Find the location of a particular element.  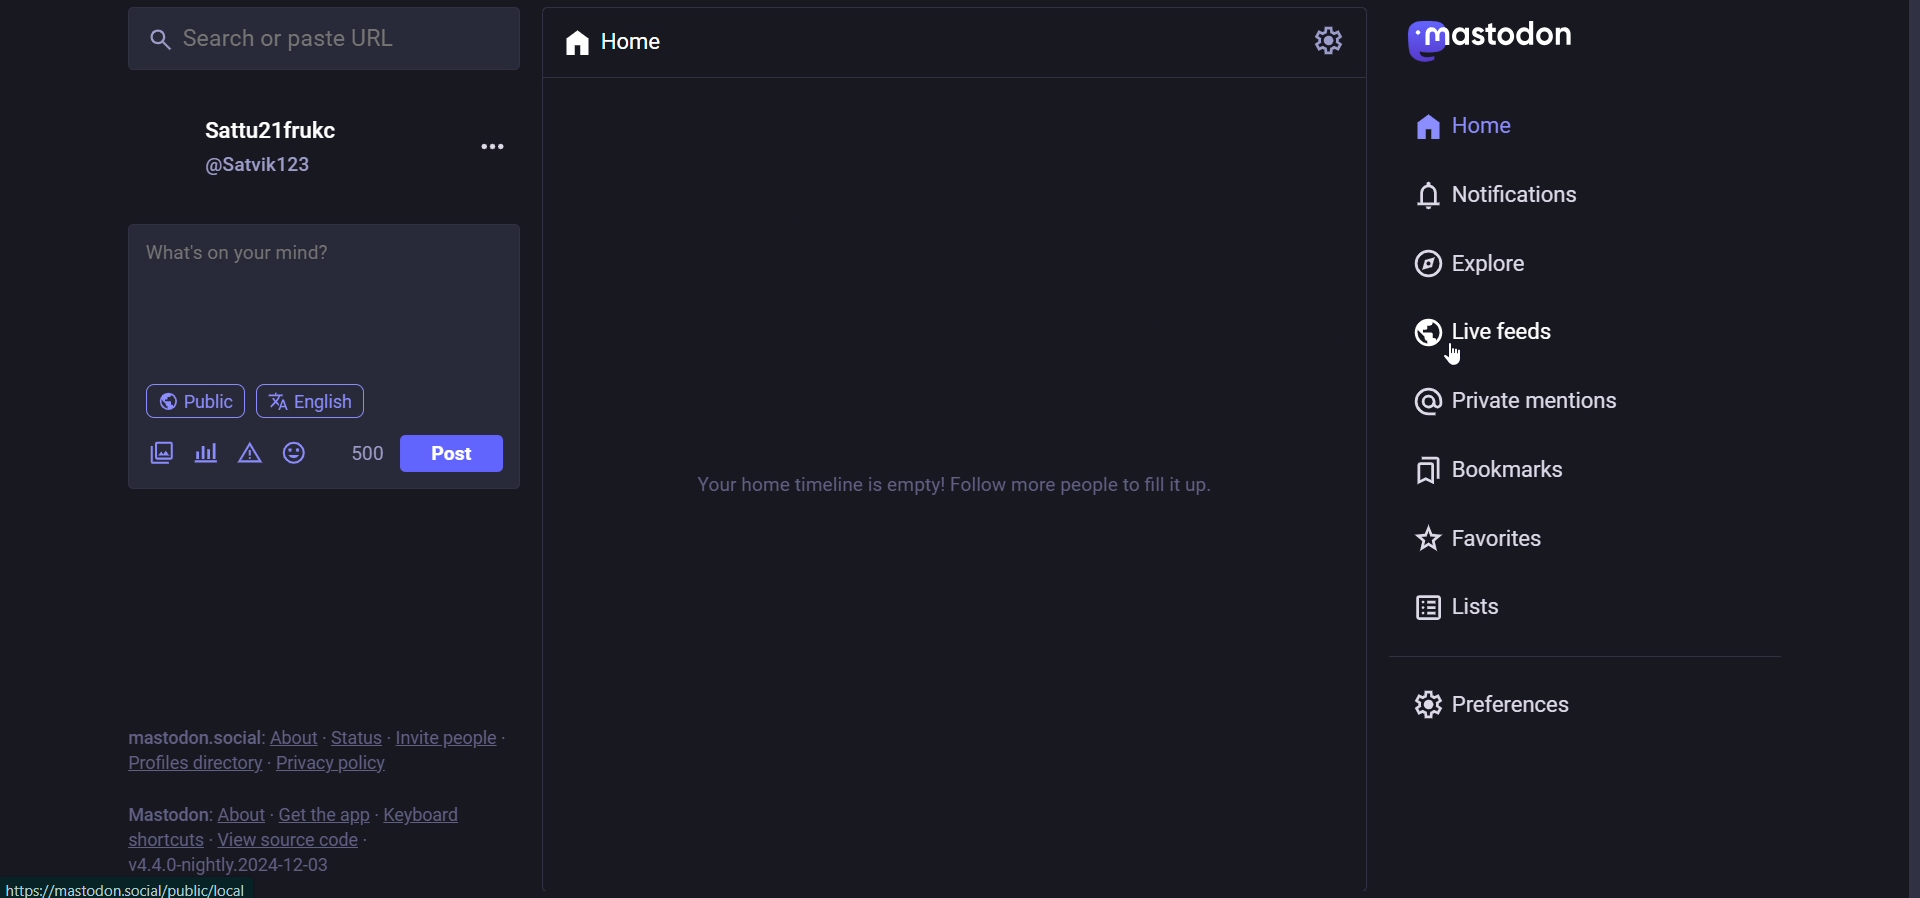

status is located at coordinates (357, 736).